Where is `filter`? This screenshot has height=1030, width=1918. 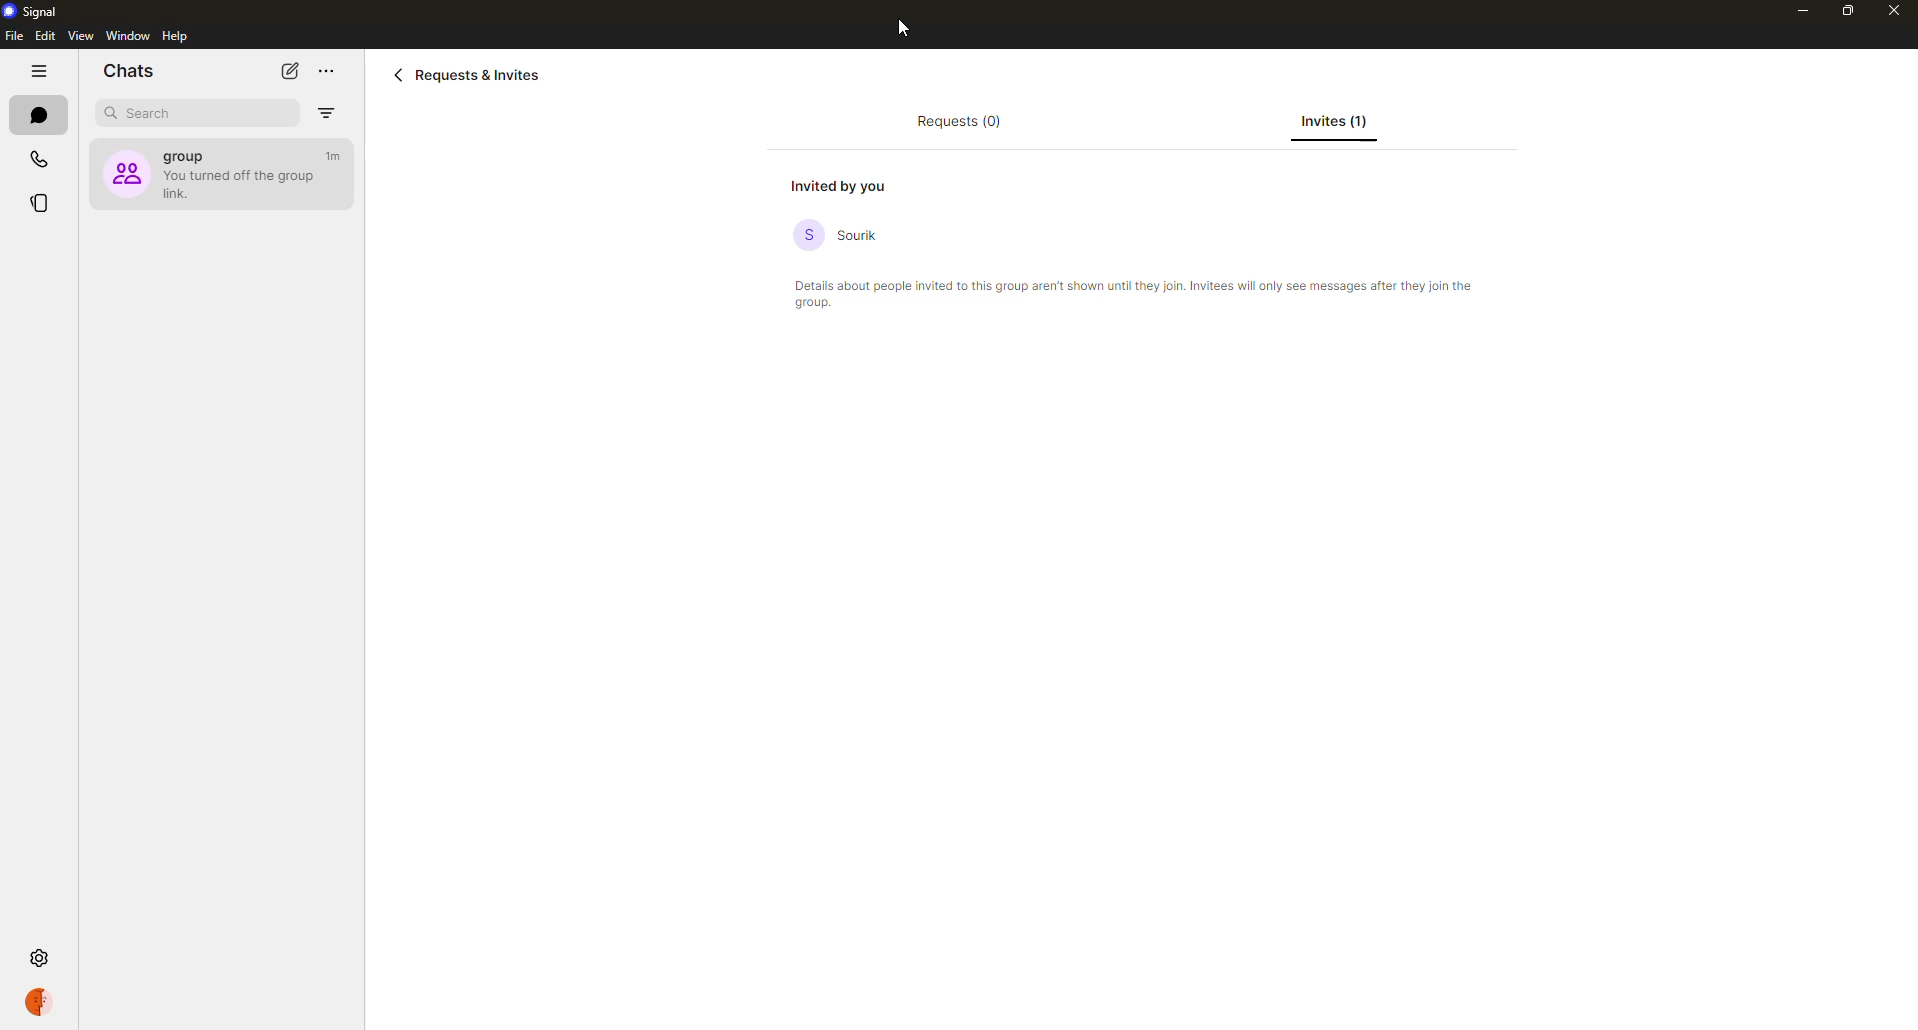 filter is located at coordinates (327, 113).